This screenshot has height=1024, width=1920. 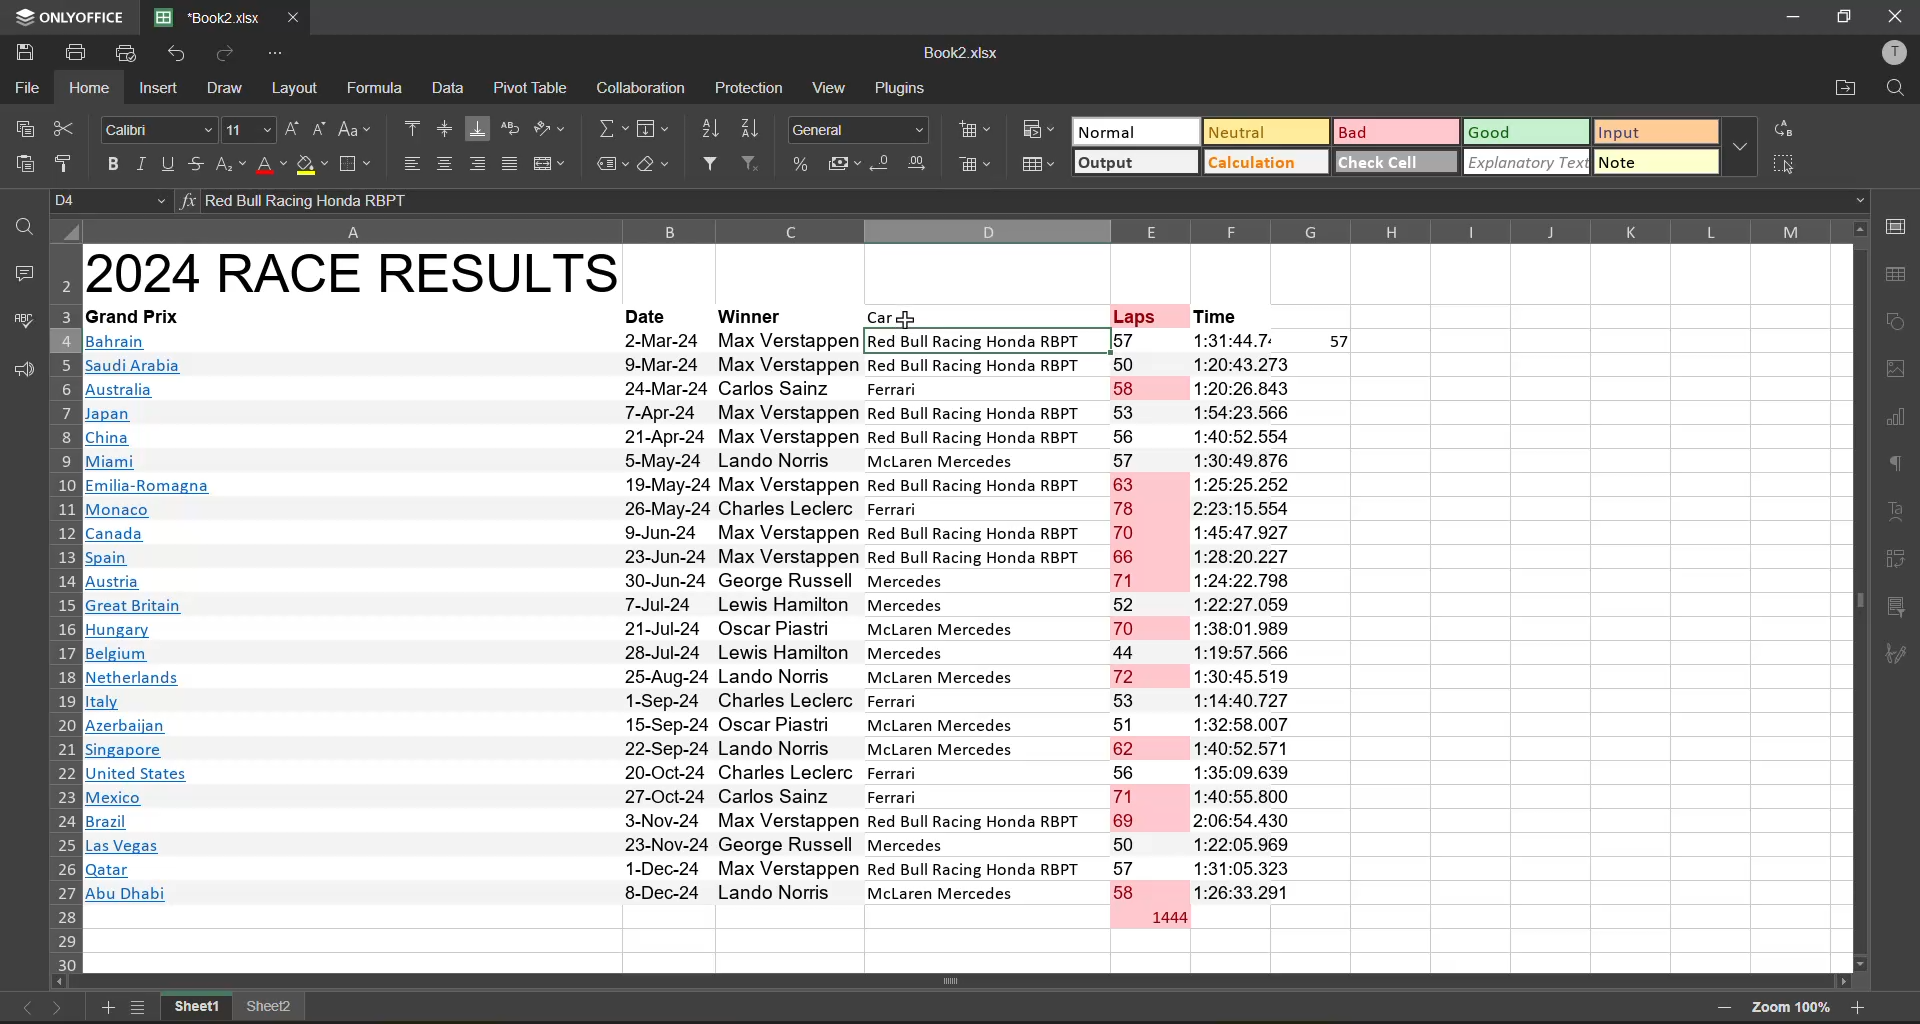 I want to click on formula bar, so click(x=1020, y=203).